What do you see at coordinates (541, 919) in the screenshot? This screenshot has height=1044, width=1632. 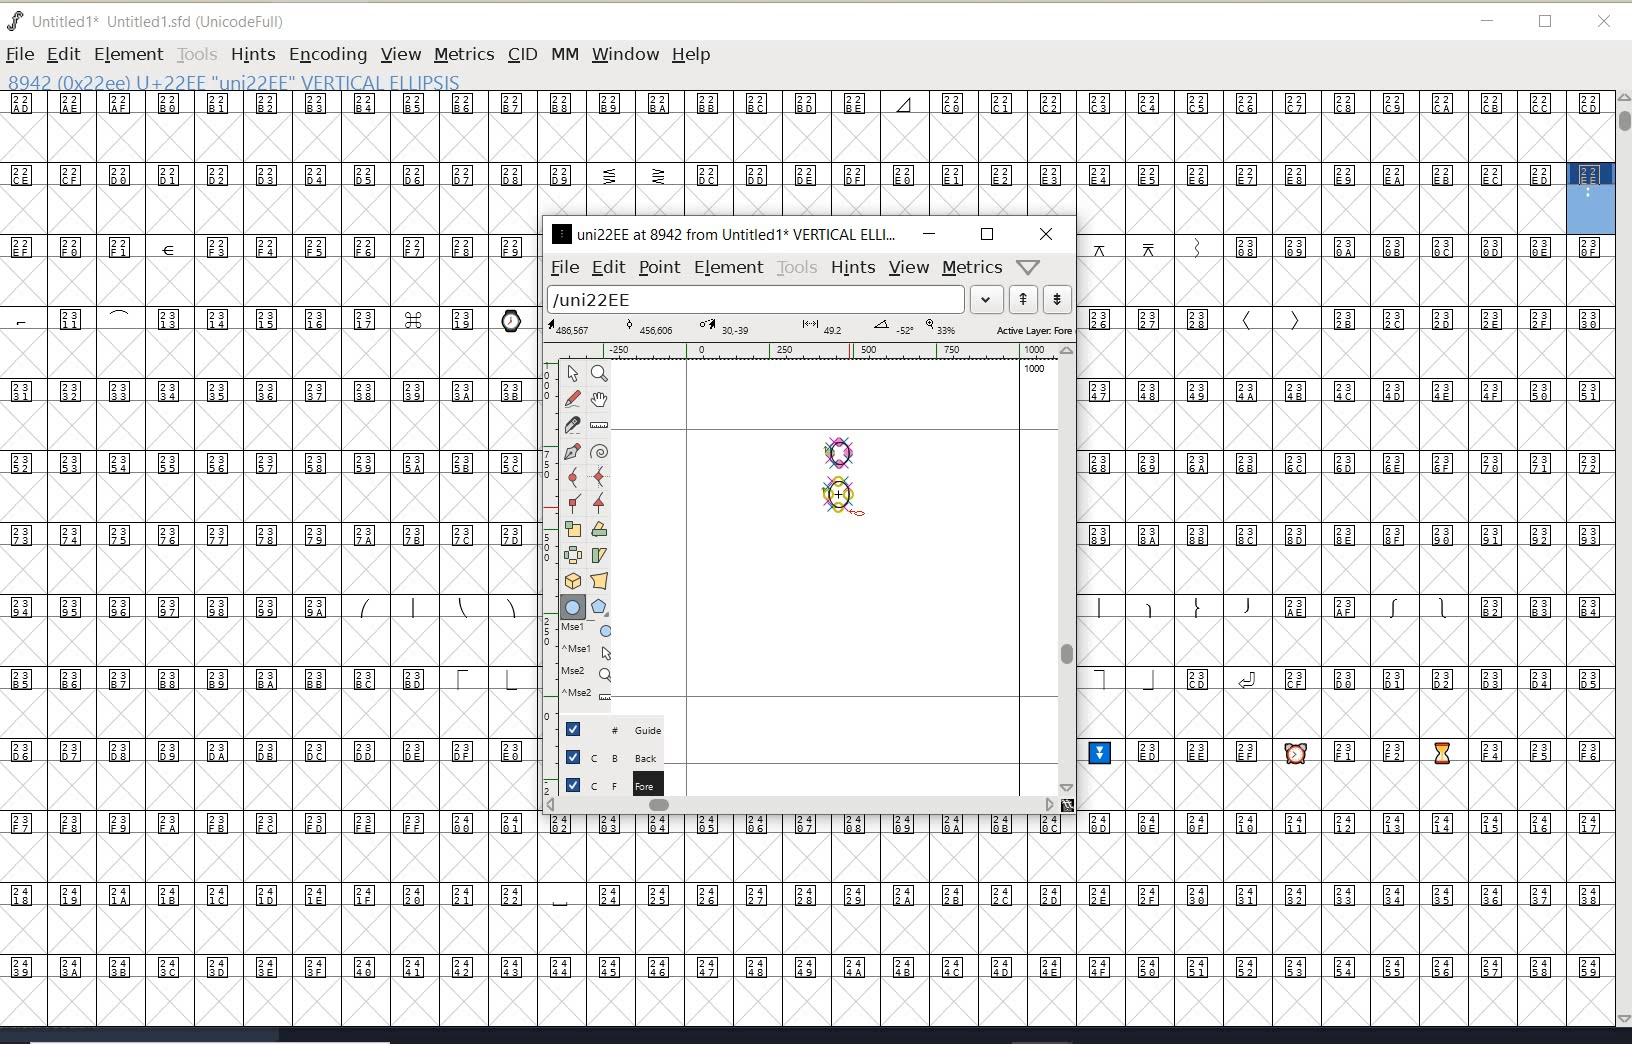 I see `GLYPHY CHARACTERS & NUMBERS` at bounding box center [541, 919].